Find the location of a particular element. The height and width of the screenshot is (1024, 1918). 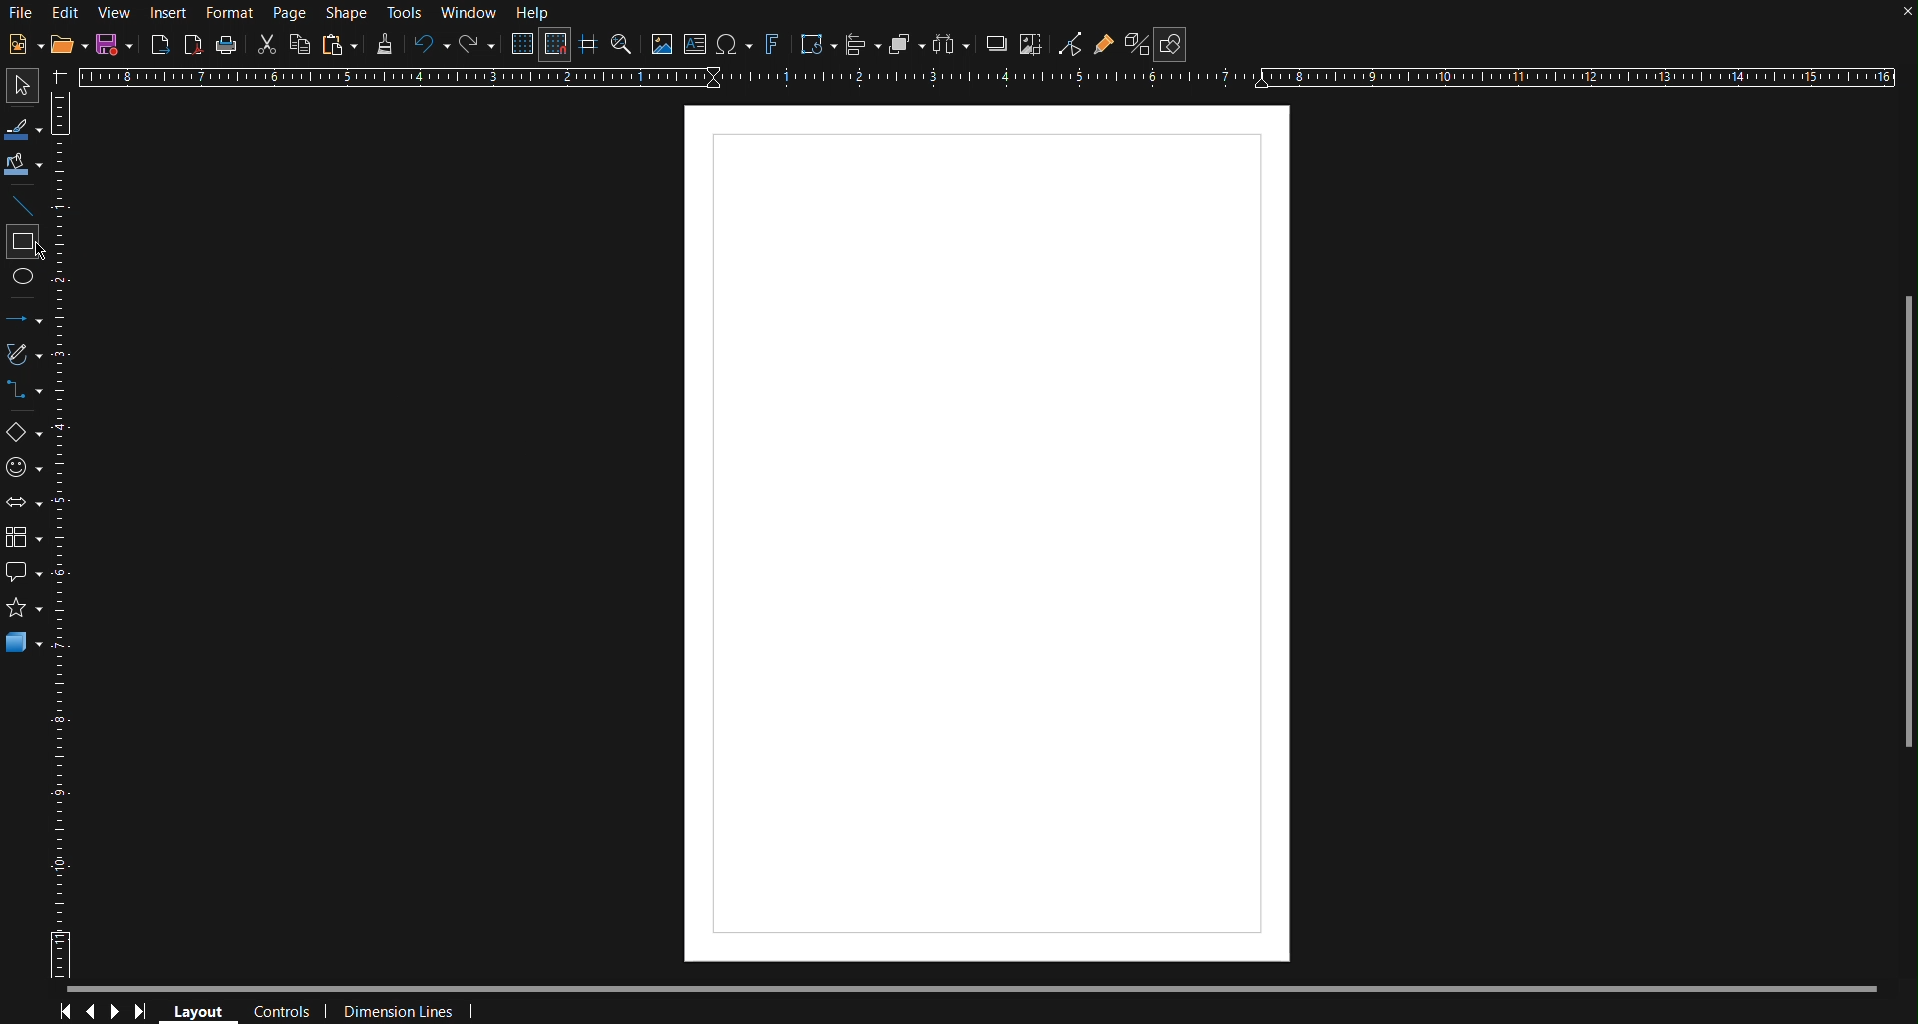

Crop Images is located at coordinates (1032, 43).